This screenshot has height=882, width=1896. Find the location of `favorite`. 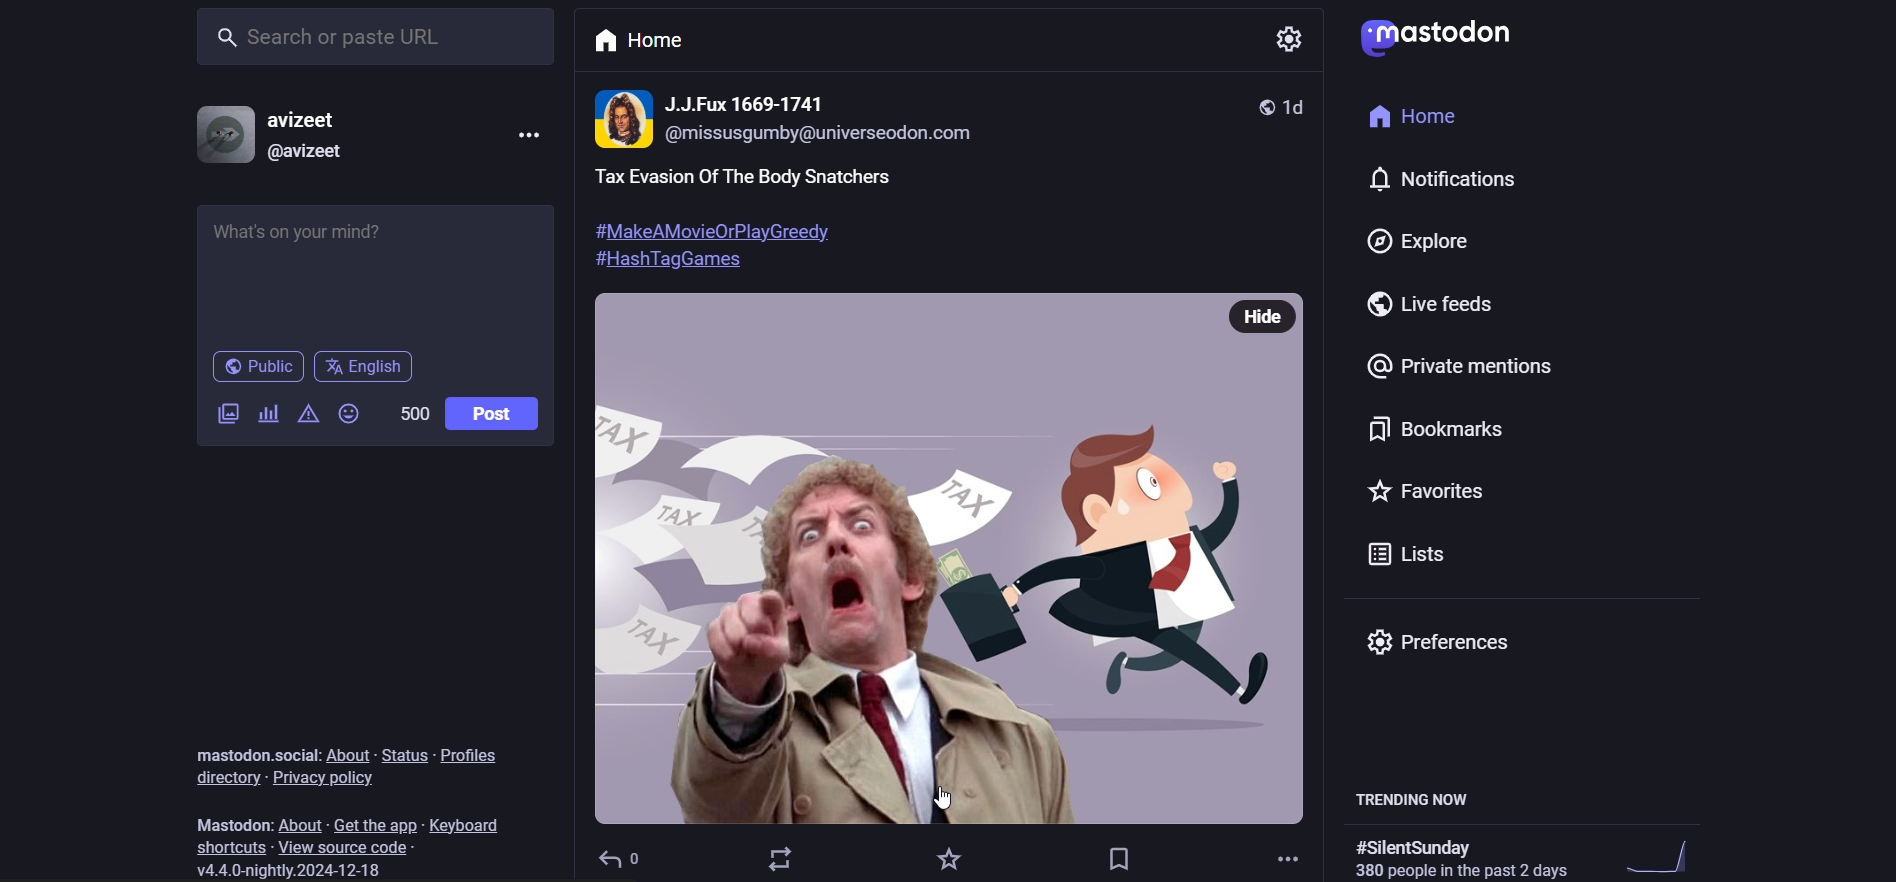

favorite is located at coordinates (944, 856).